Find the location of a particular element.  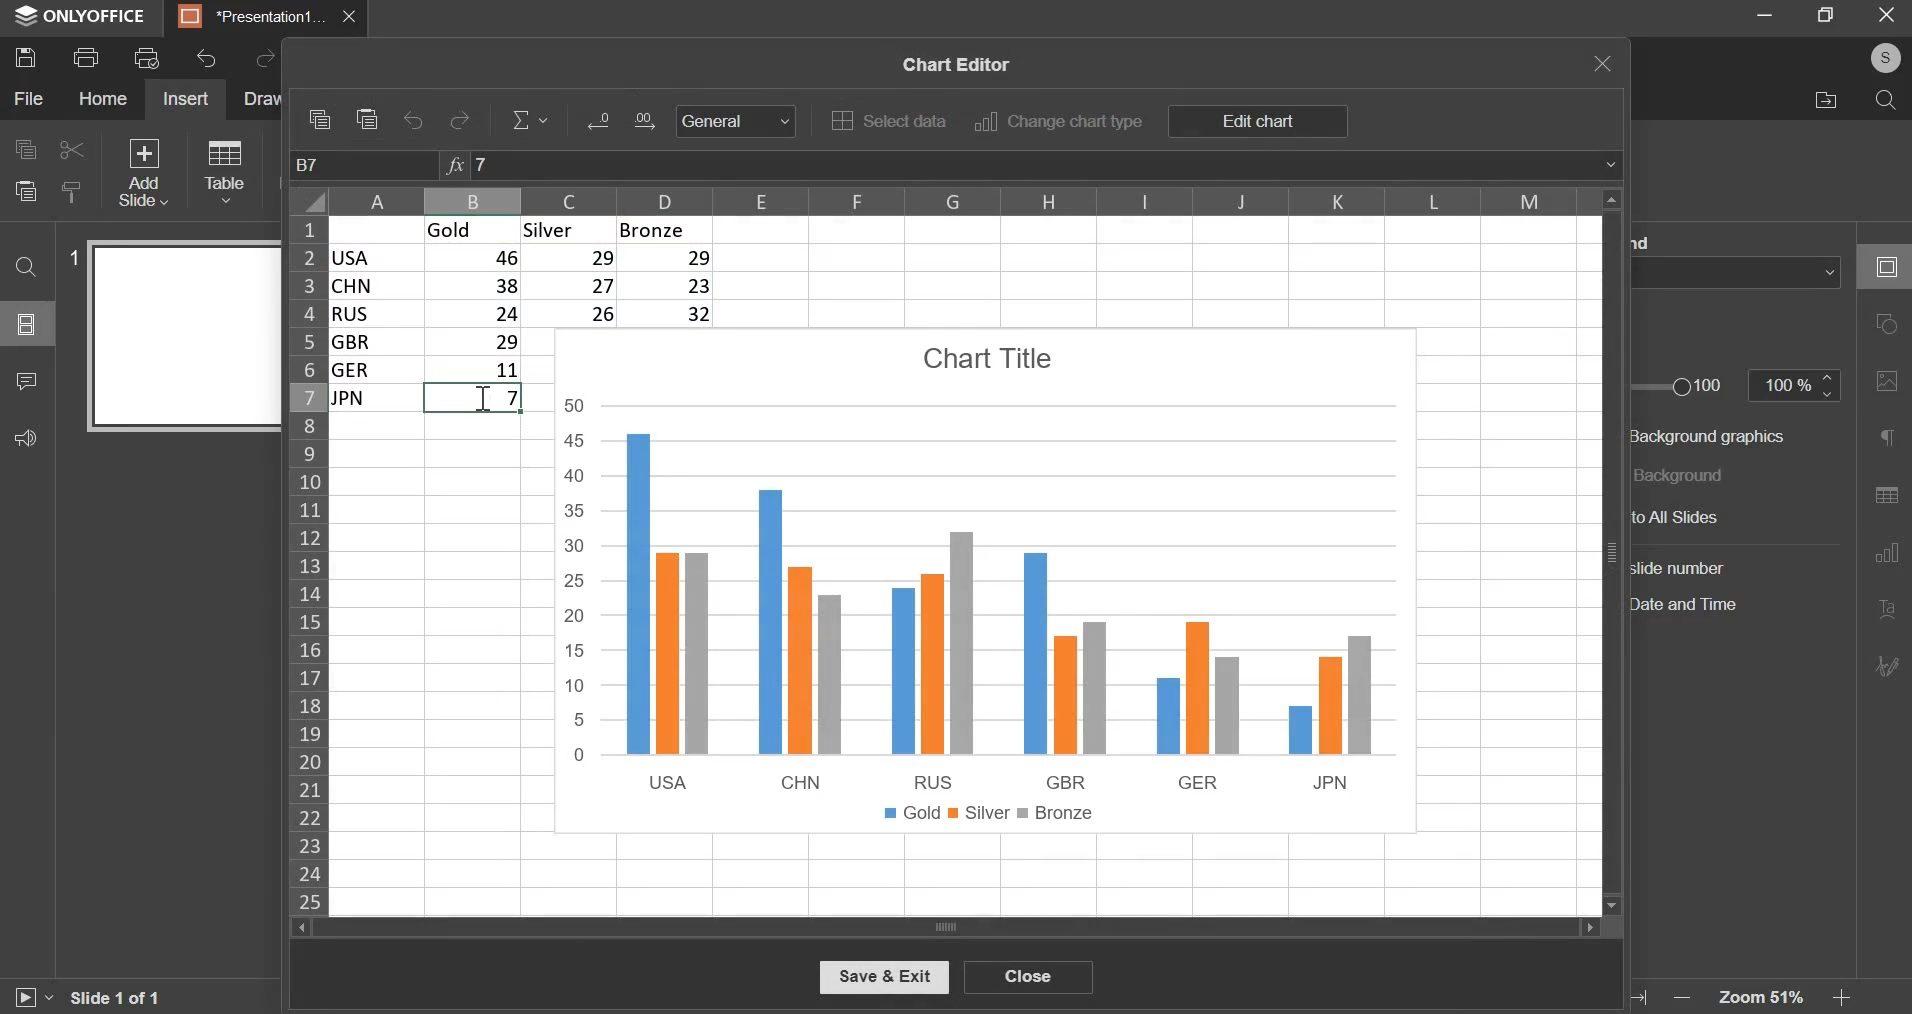

chart settings is located at coordinates (1886, 559).